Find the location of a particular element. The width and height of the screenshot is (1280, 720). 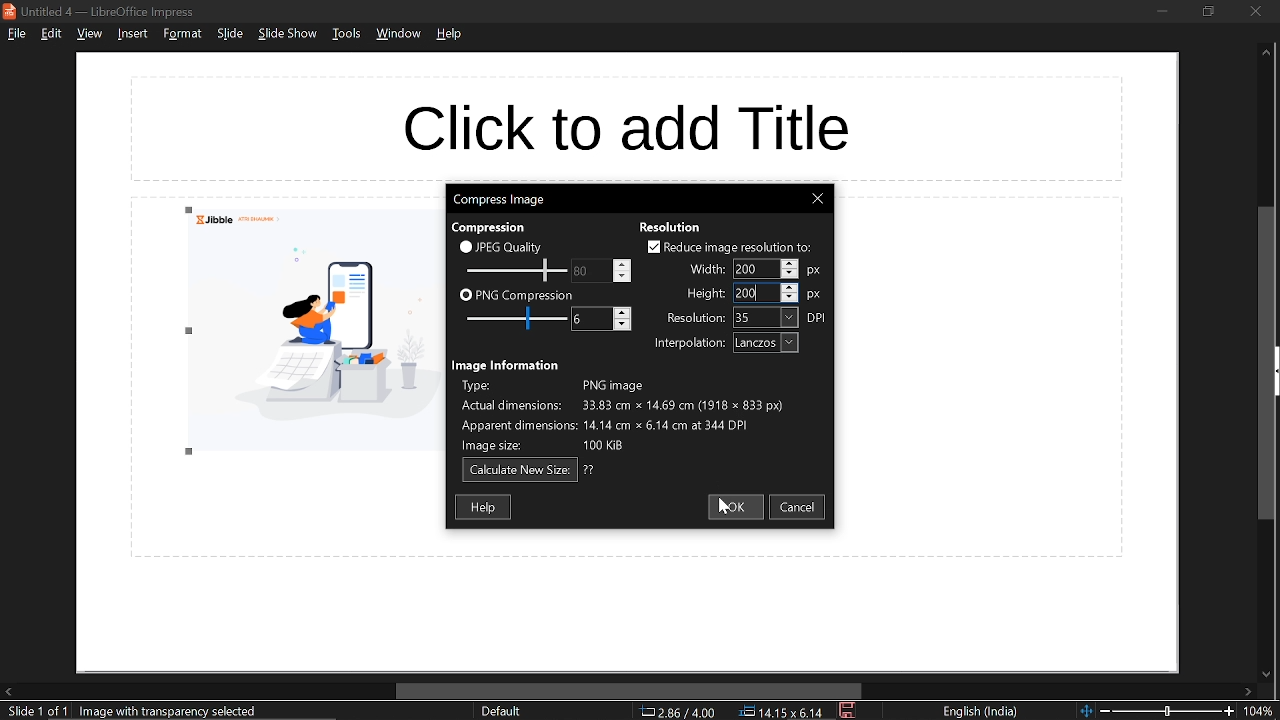

width is located at coordinates (703, 268).